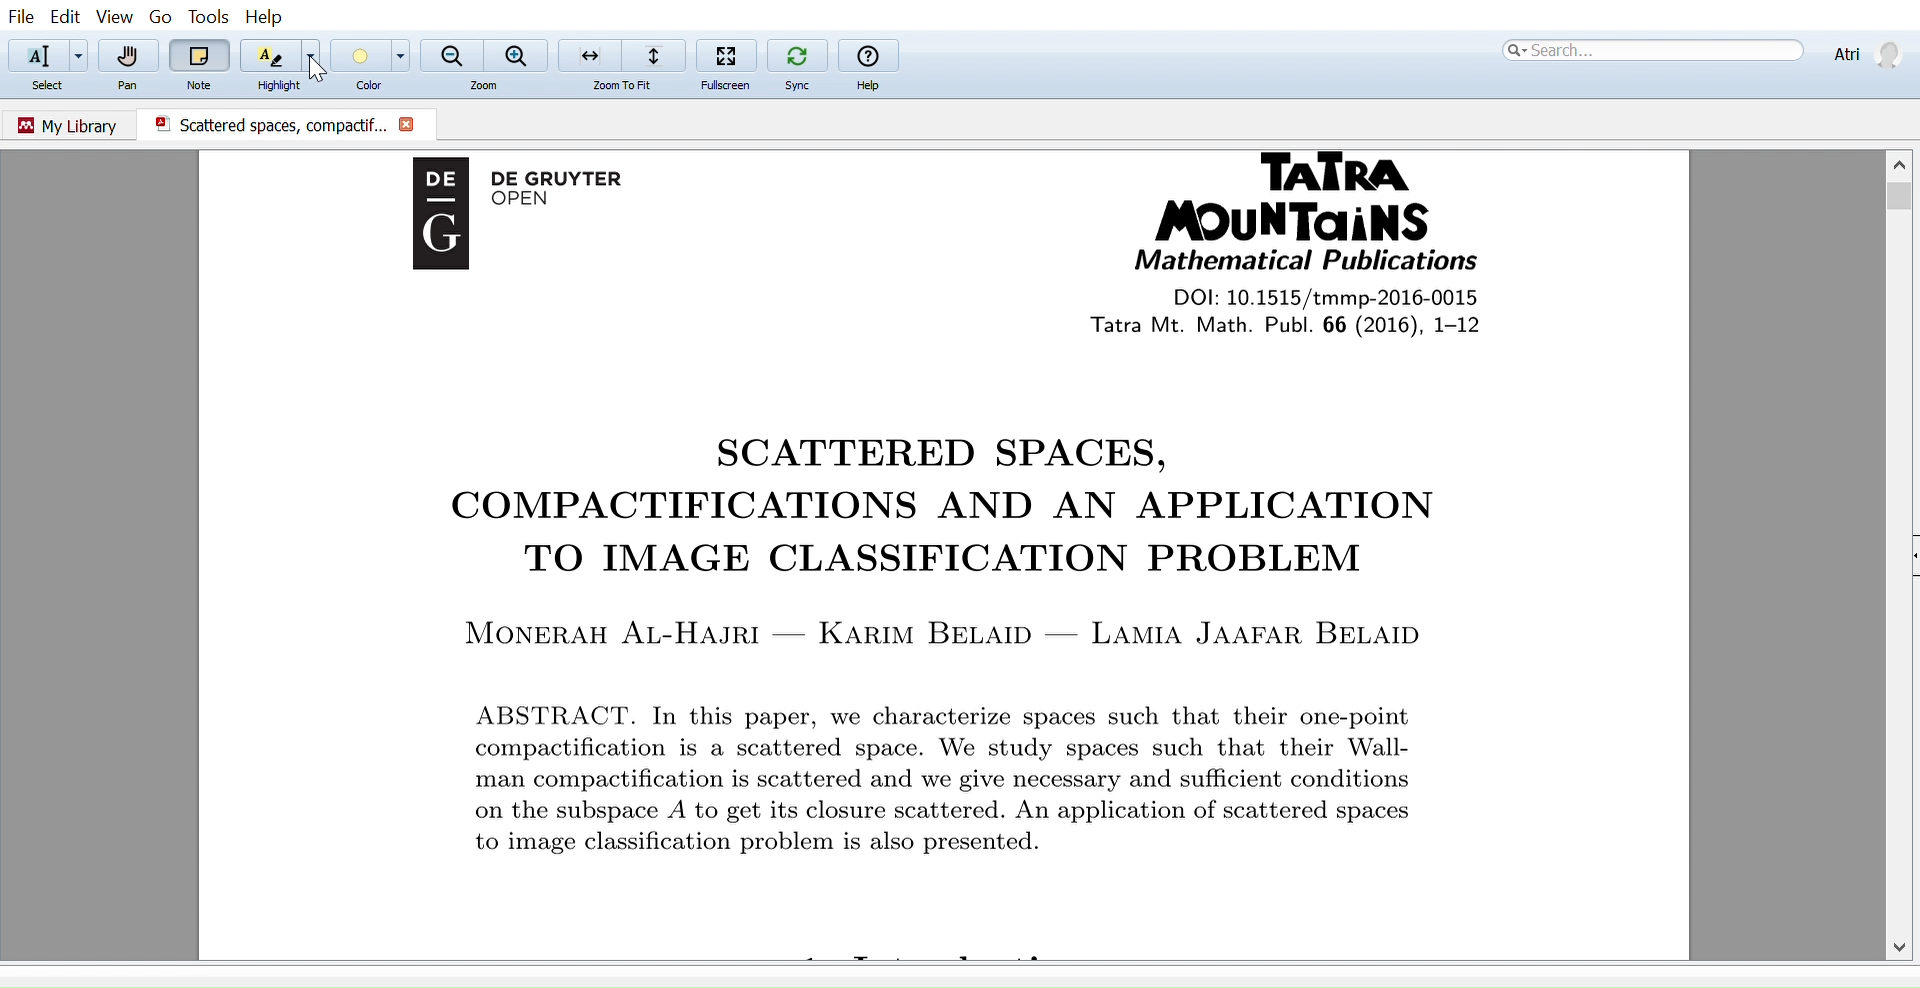 This screenshot has height=988, width=1920. I want to click on De Gruyter OPEN, so click(577, 193).